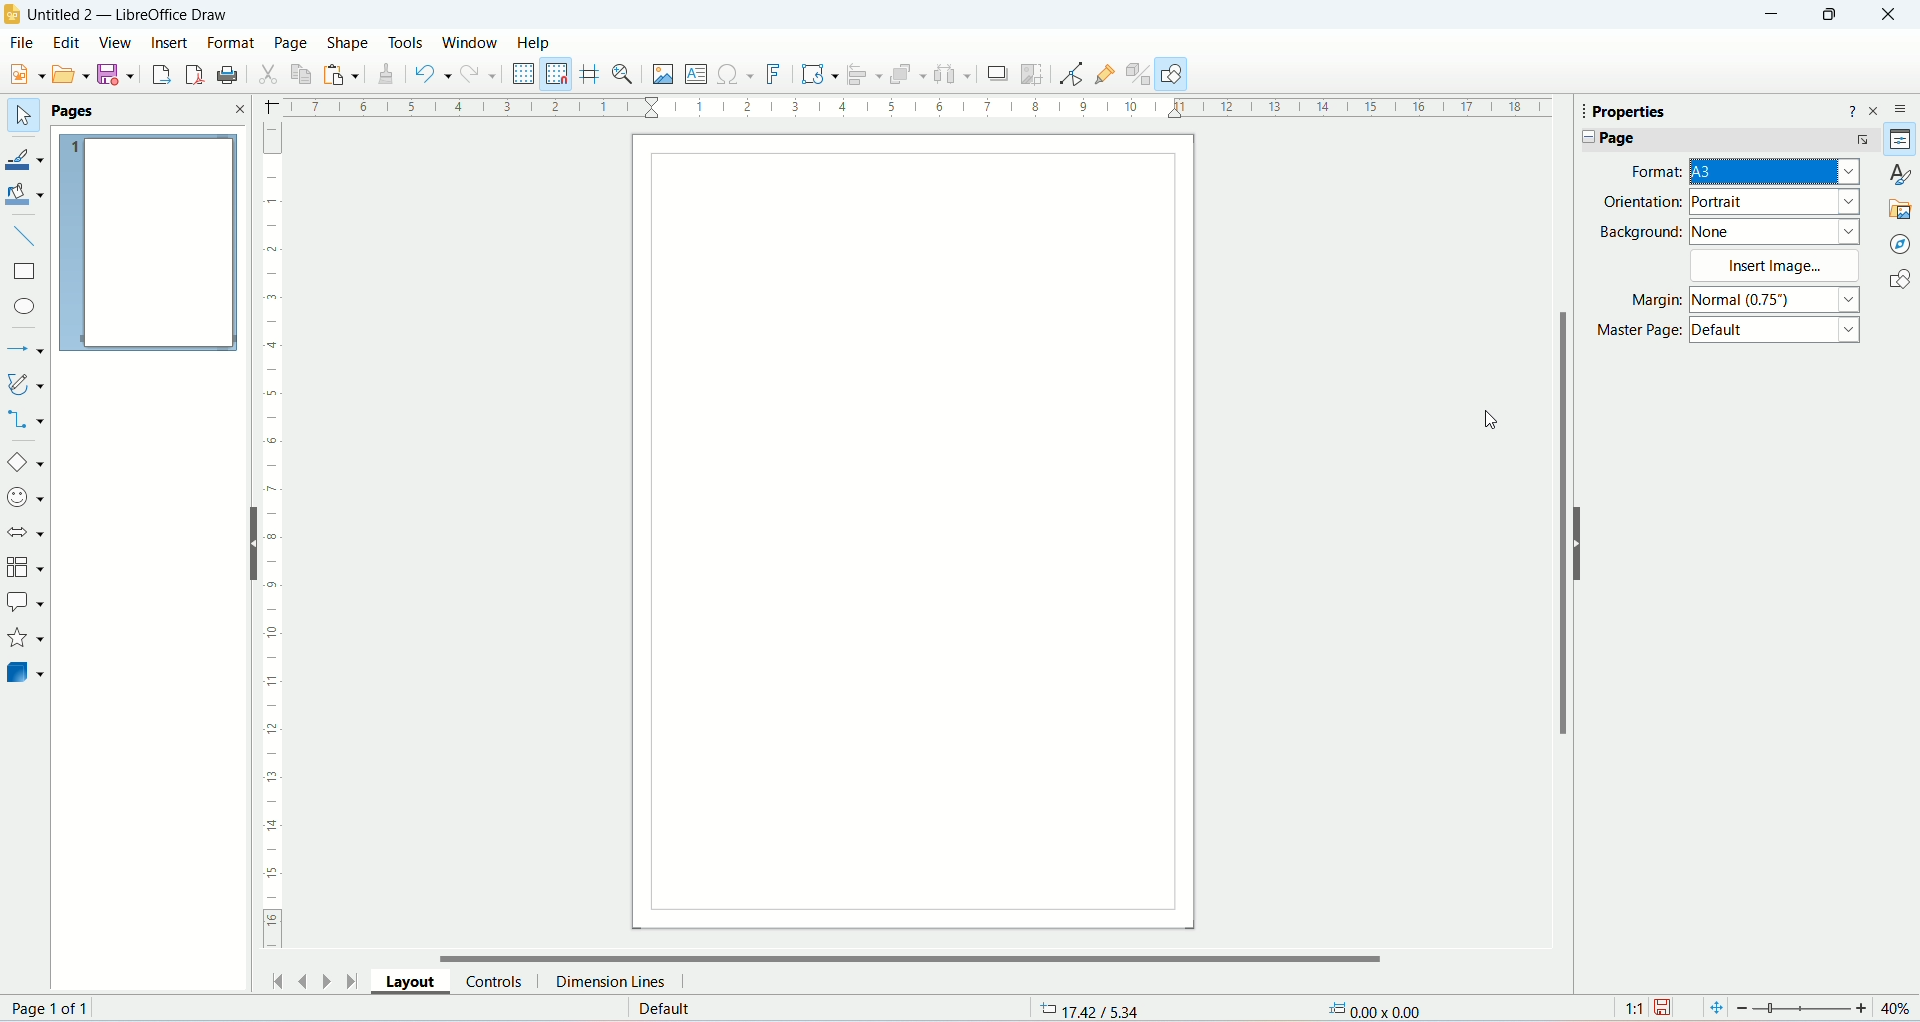 The width and height of the screenshot is (1920, 1022). Describe the element at coordinates (71, 73) in the screenshot. I see `` at that location.